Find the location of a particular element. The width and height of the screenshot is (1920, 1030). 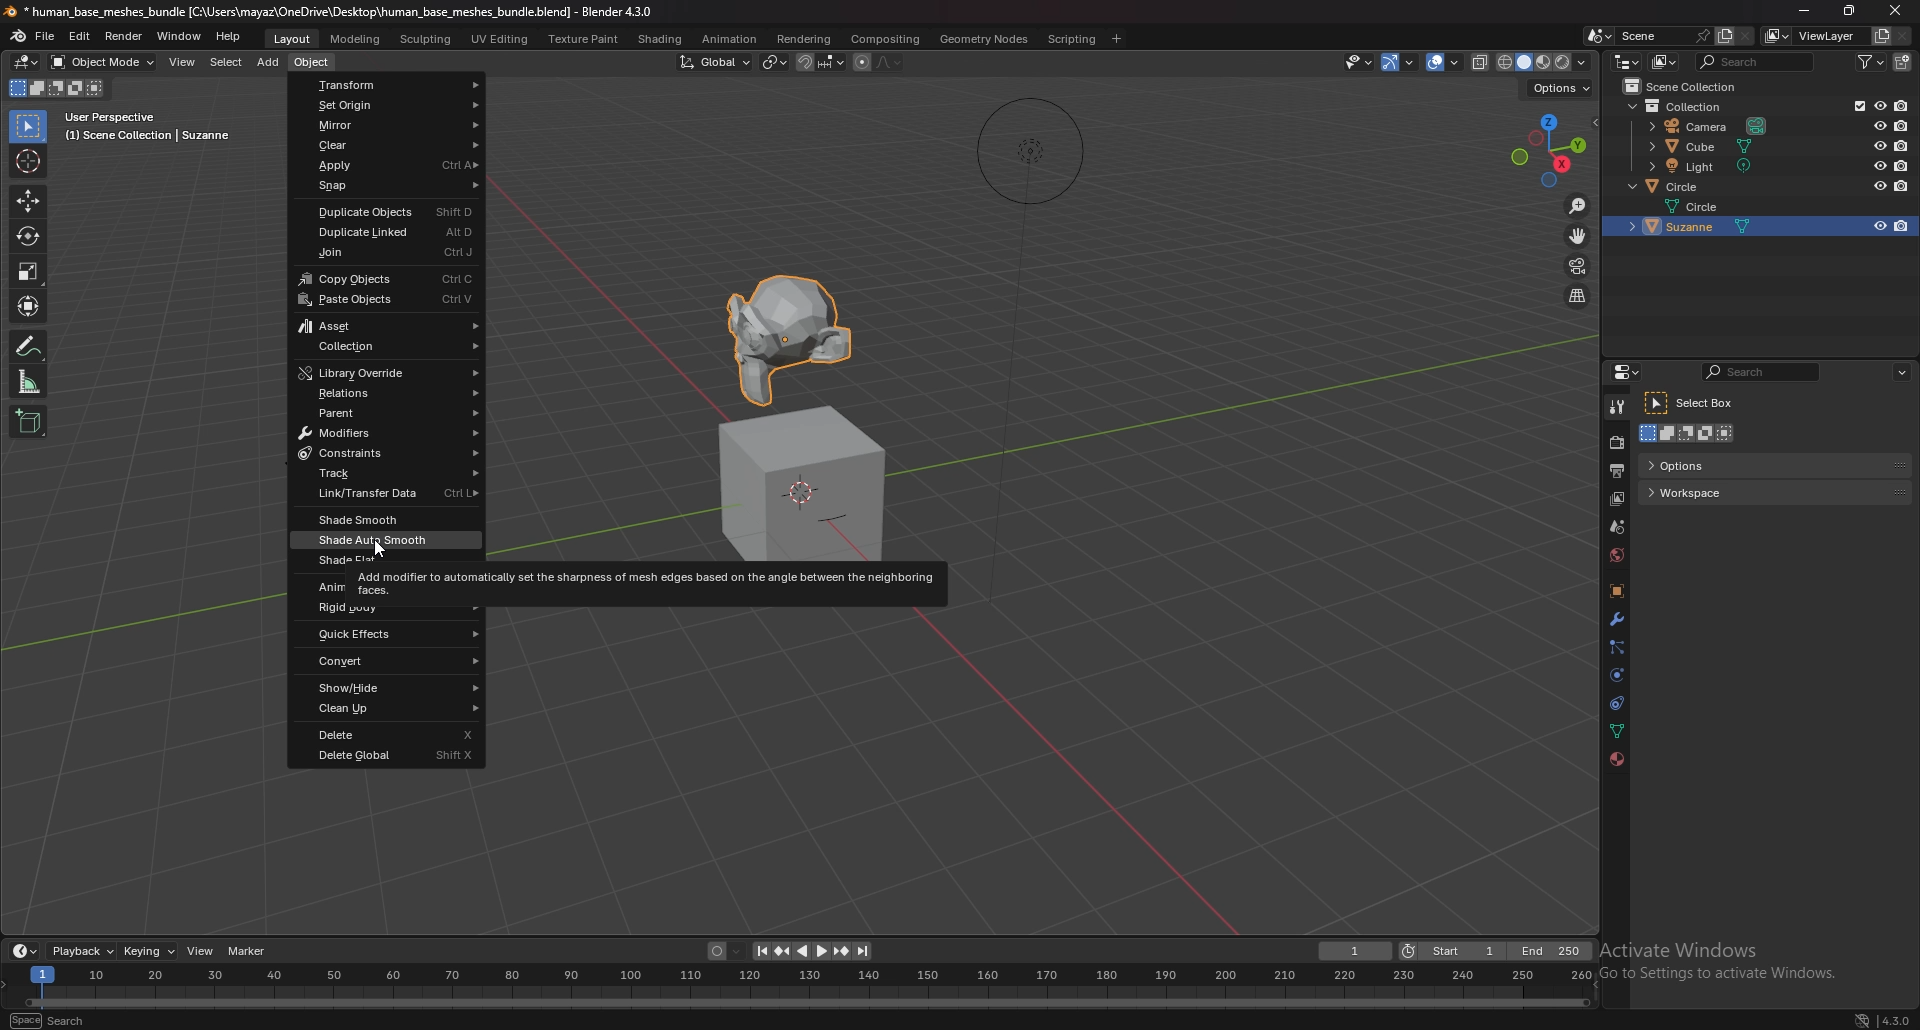

jump to end is located at coordinates (865, 951).